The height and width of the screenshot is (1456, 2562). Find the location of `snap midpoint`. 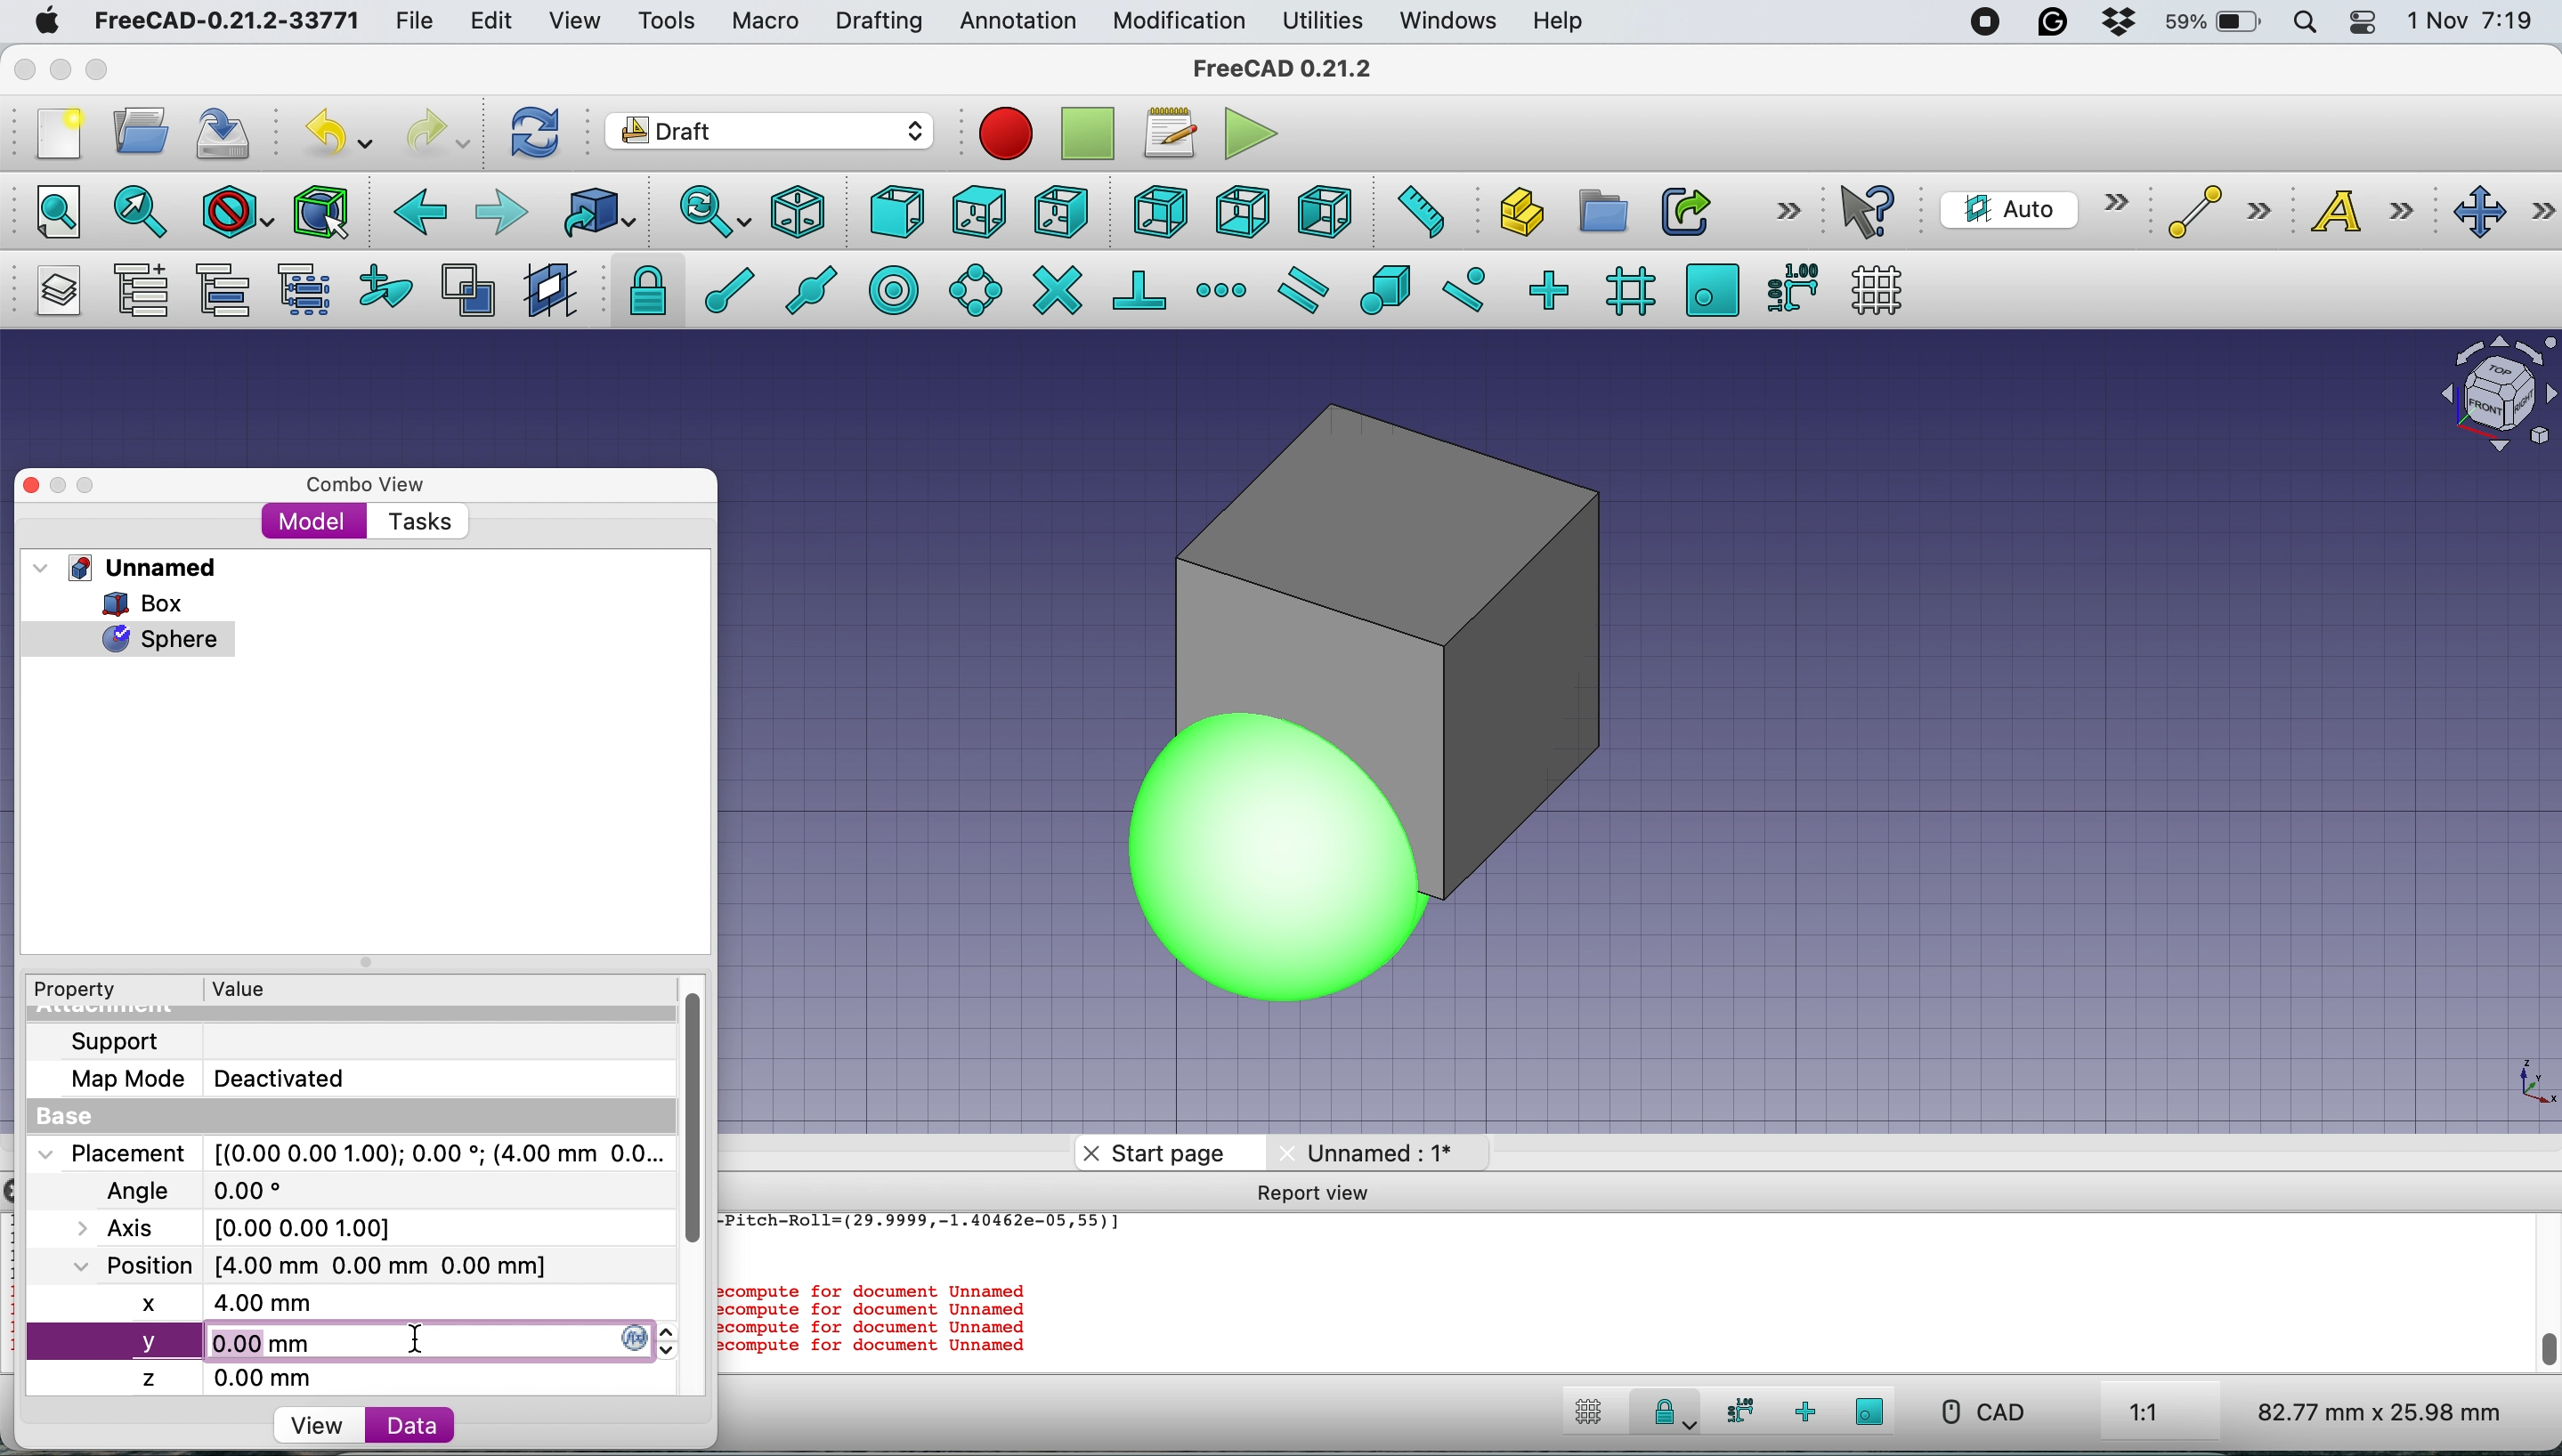

snap midpoint is located at coordinates (804, 289).